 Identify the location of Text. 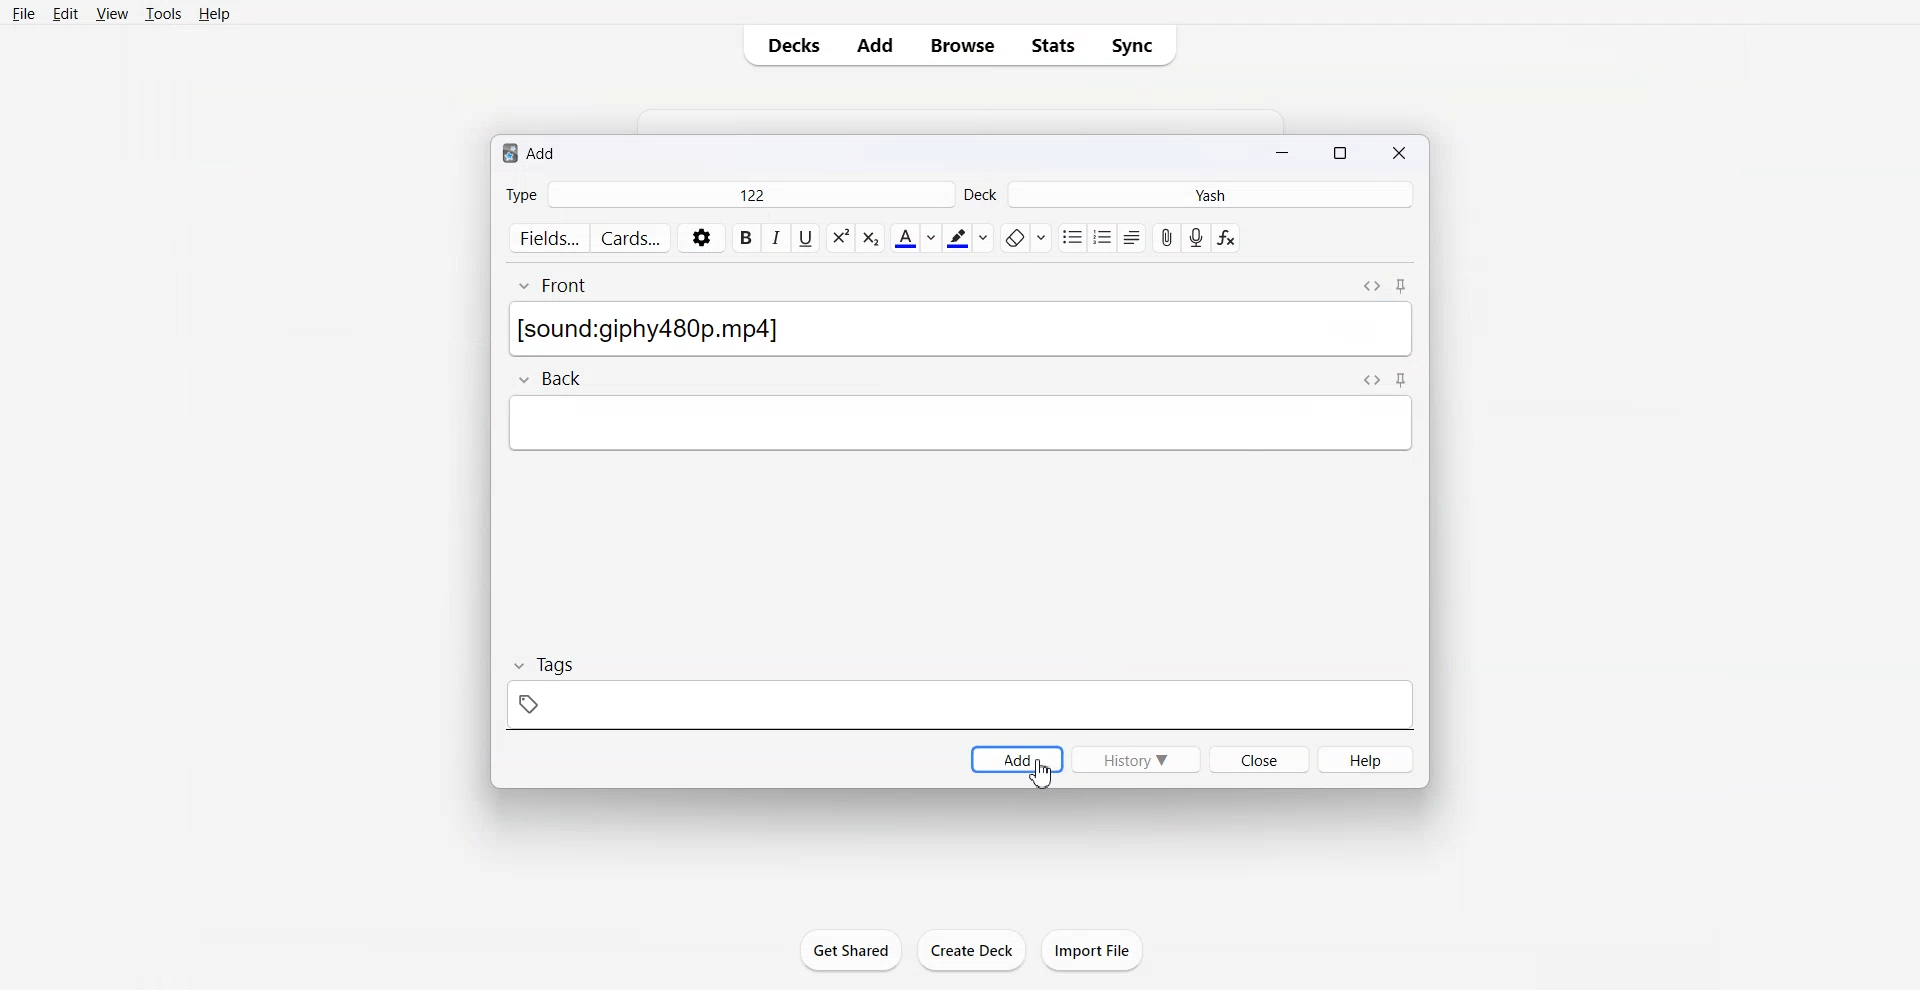
(533, 151).